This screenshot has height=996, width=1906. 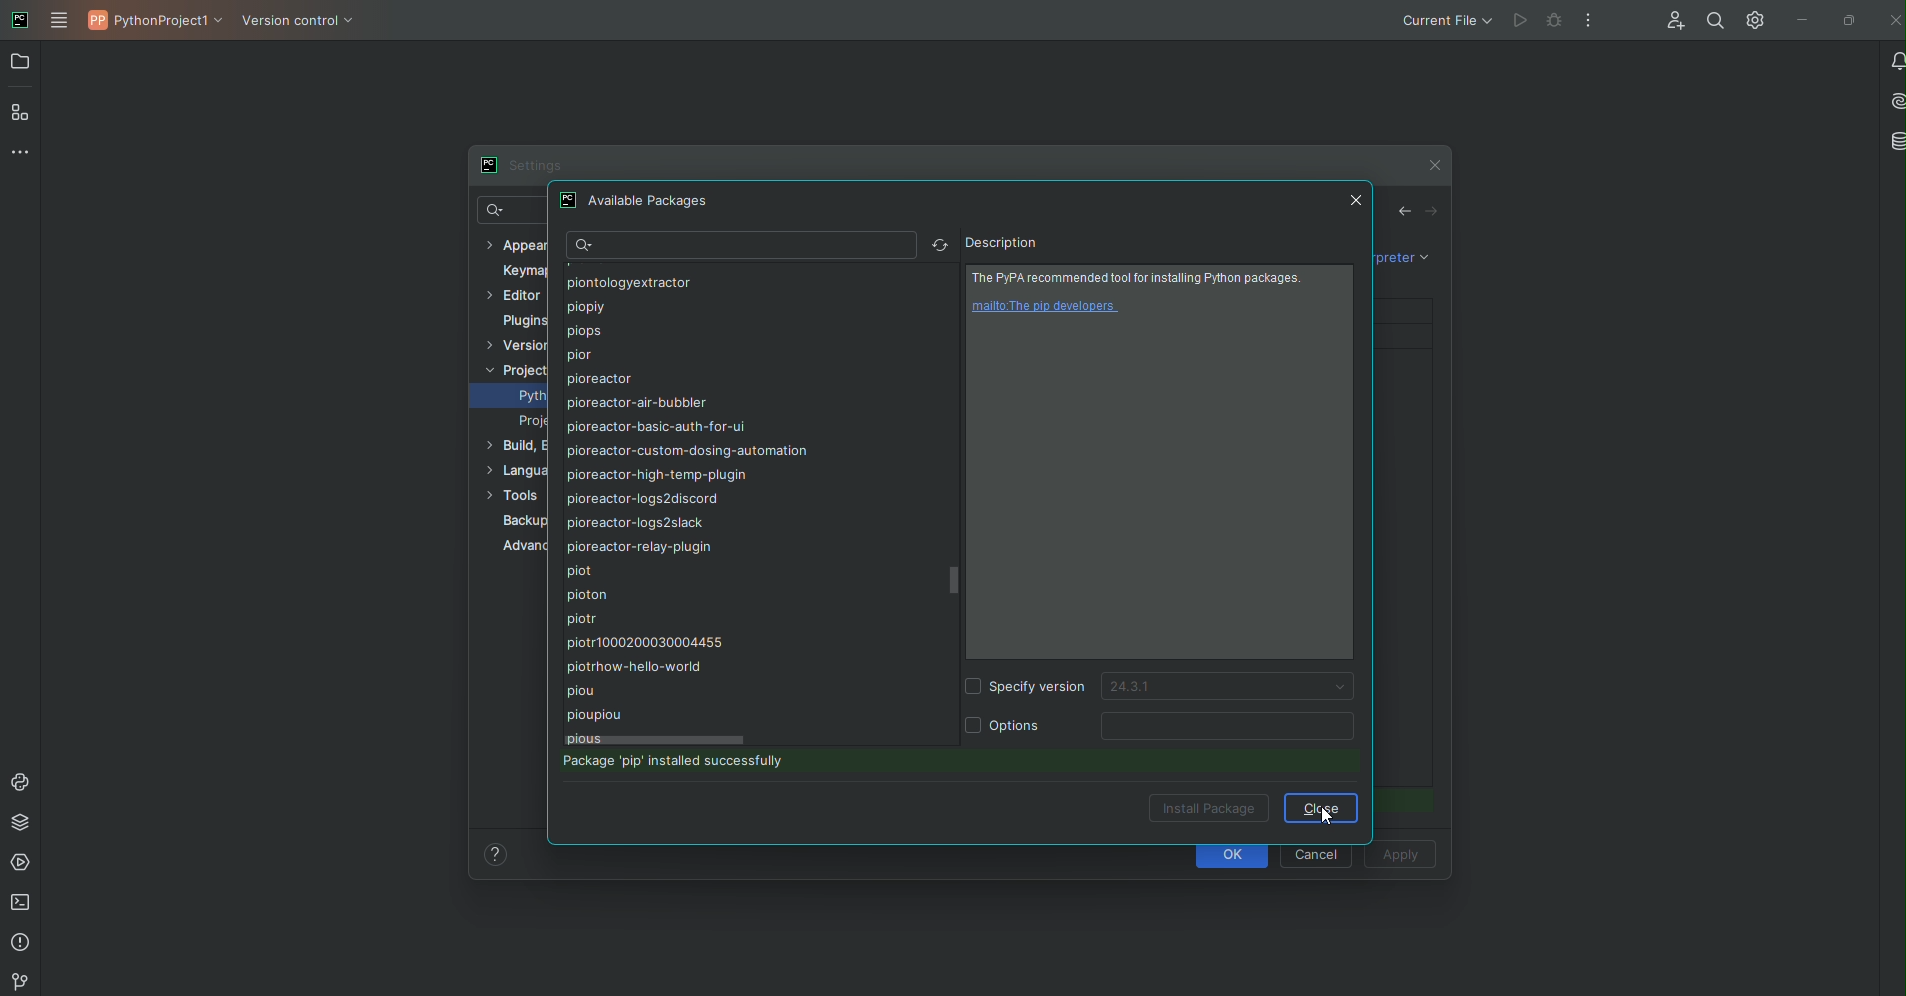 What do you see at coordinates (19, 825) in the screenshot?
I see `Packages` at bounding box center [19, 825].